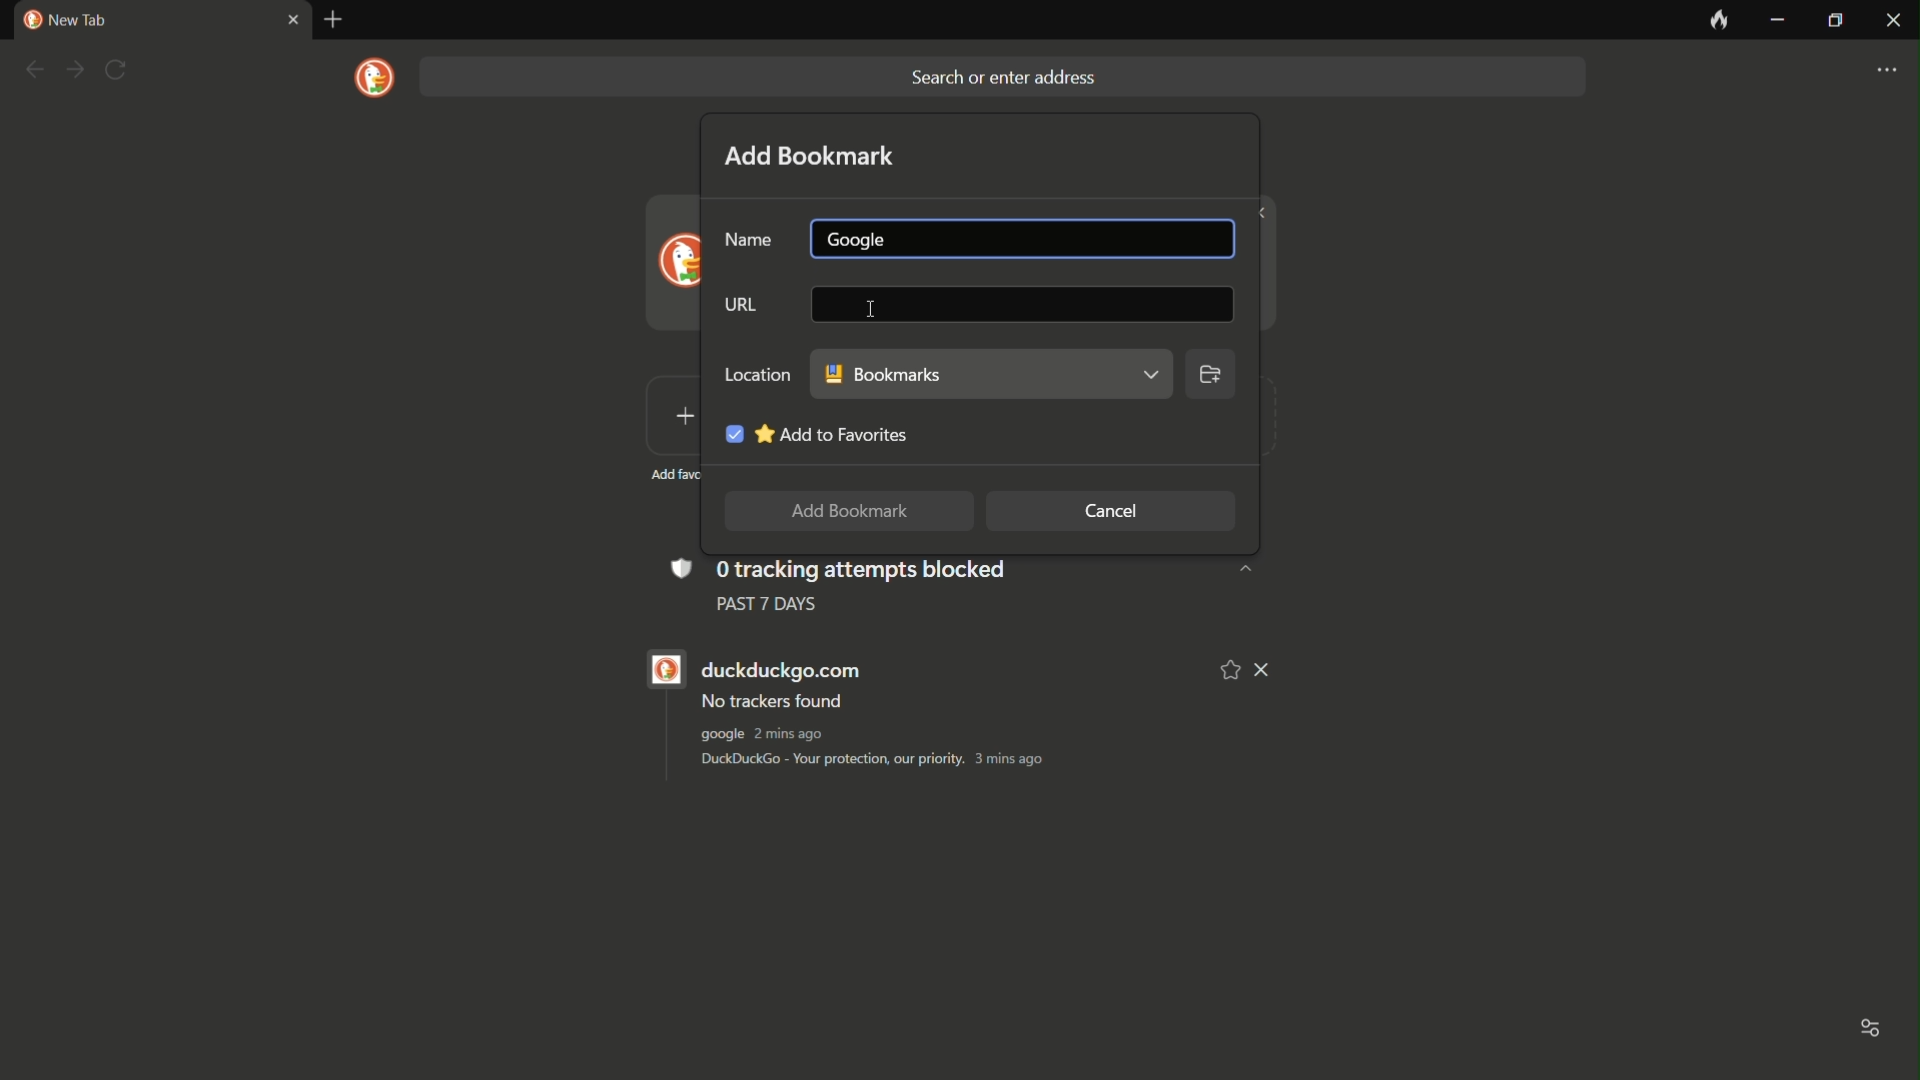 Image resolution: width=1920 pixels, height=1080 pixels. I want to click on bookmark, so click(992, 374).